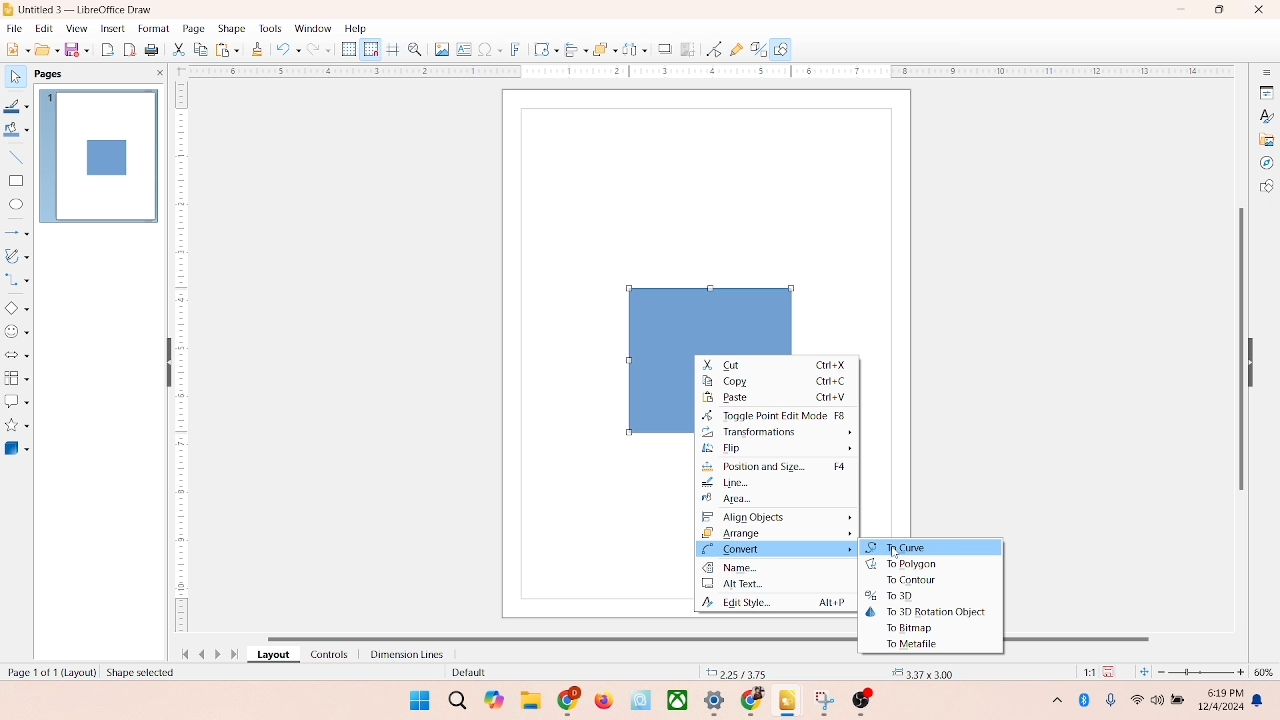 The height and width of the screenshot is (720, 1280). Describe the element at coordinates (490, 49) in the screenshot. I see `special character` at that location.